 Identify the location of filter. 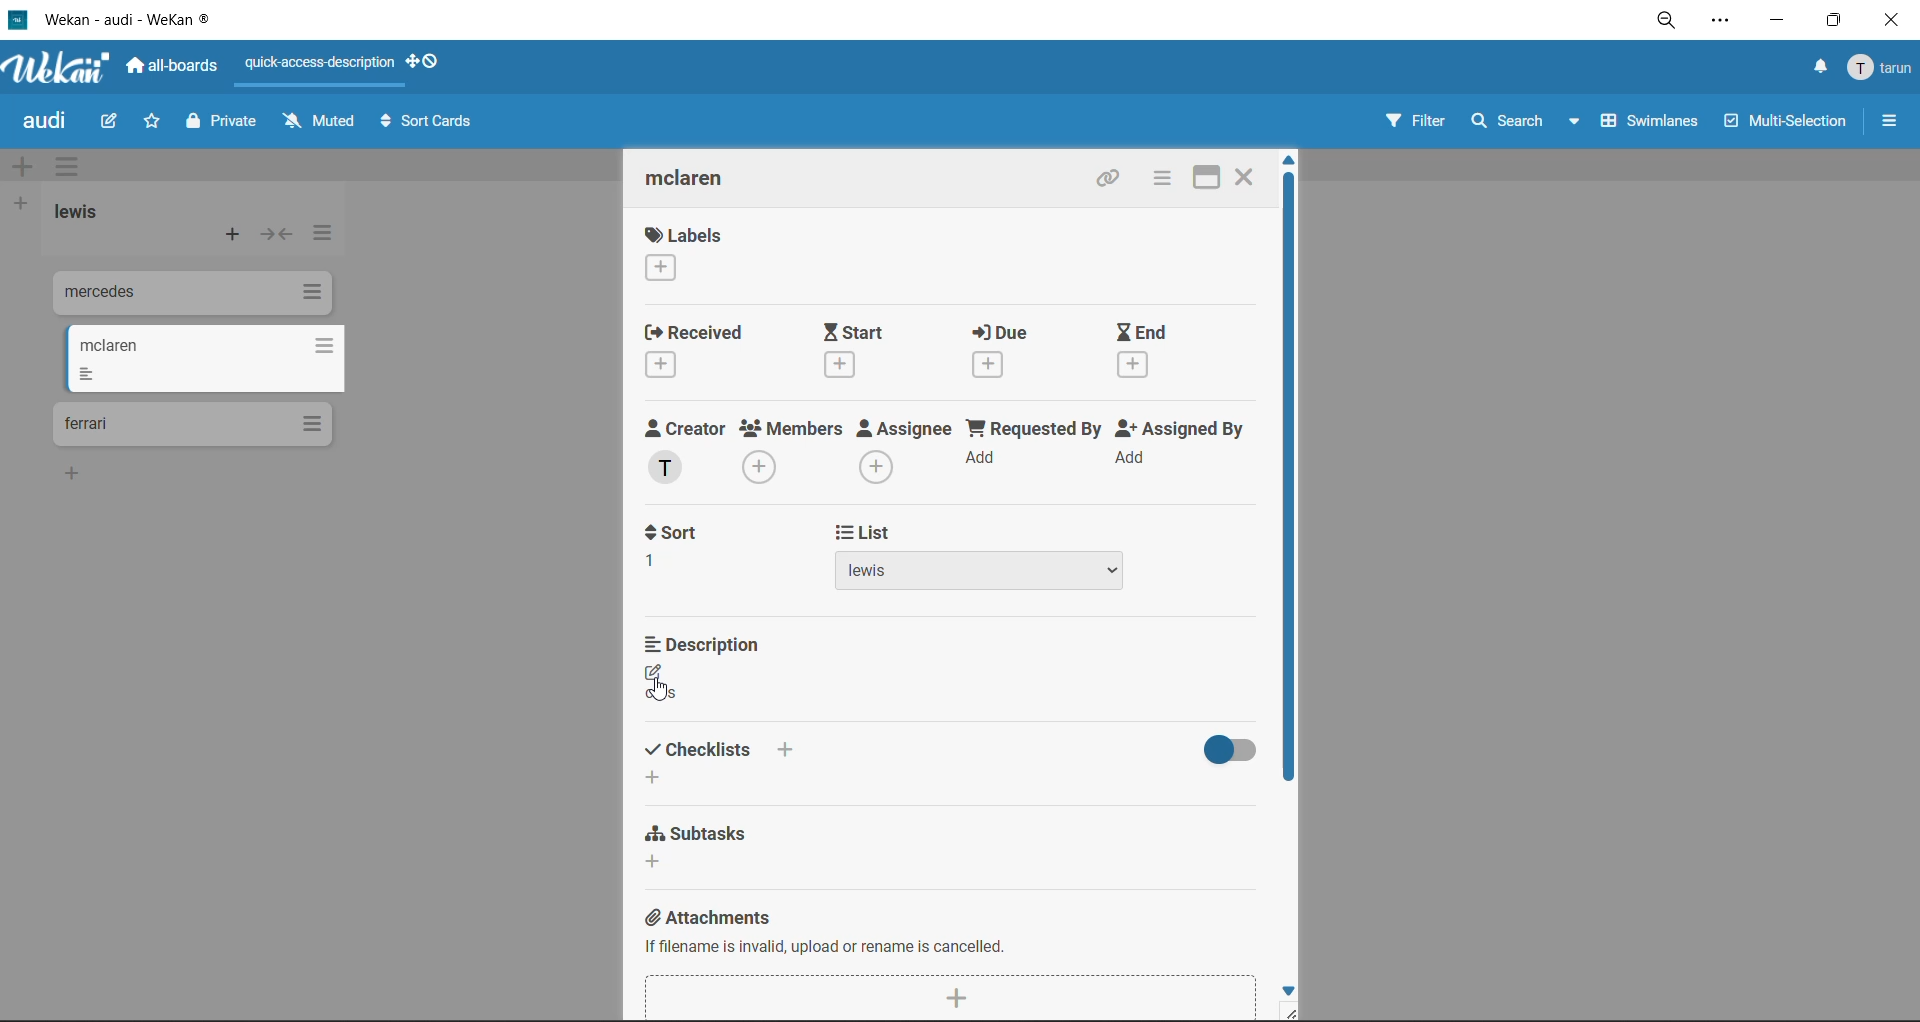
(1414, 123).